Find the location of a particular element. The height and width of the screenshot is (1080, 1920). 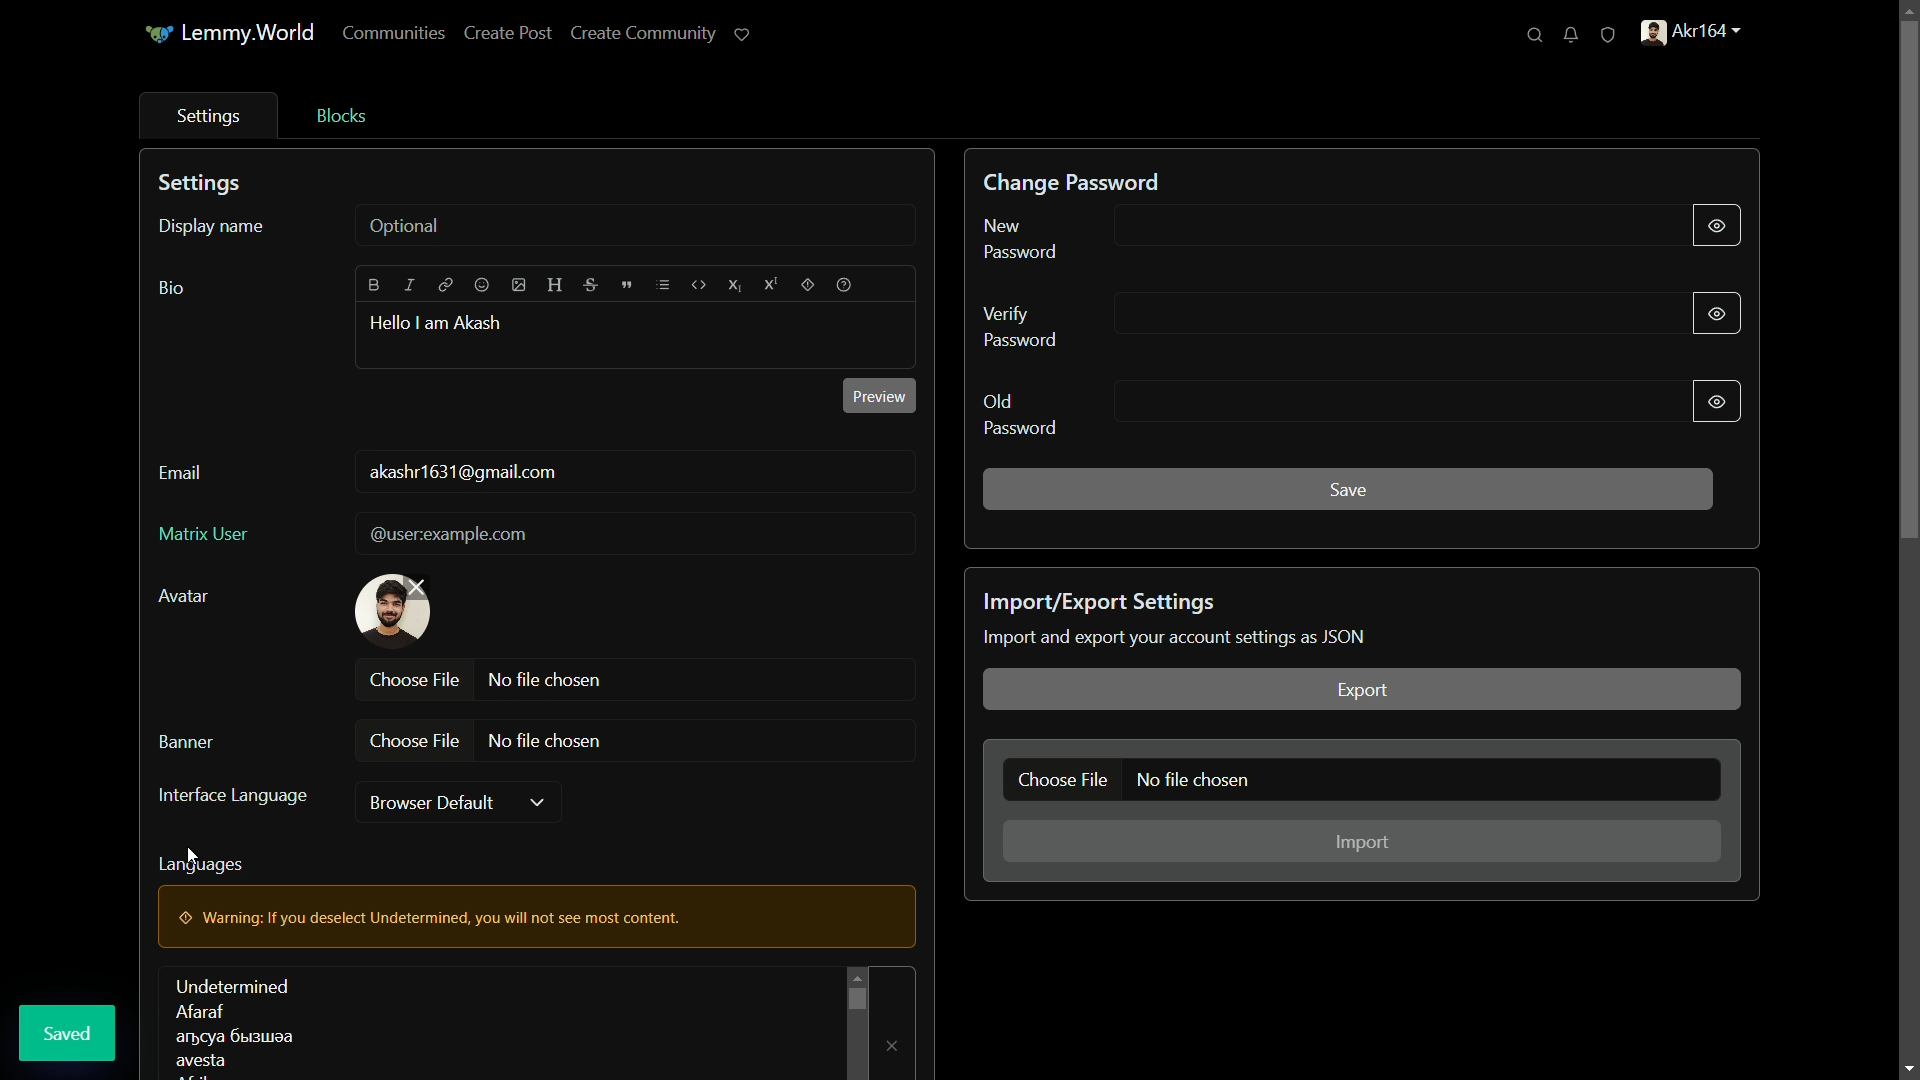

saved pop up is located at coordinates (67, 1033).